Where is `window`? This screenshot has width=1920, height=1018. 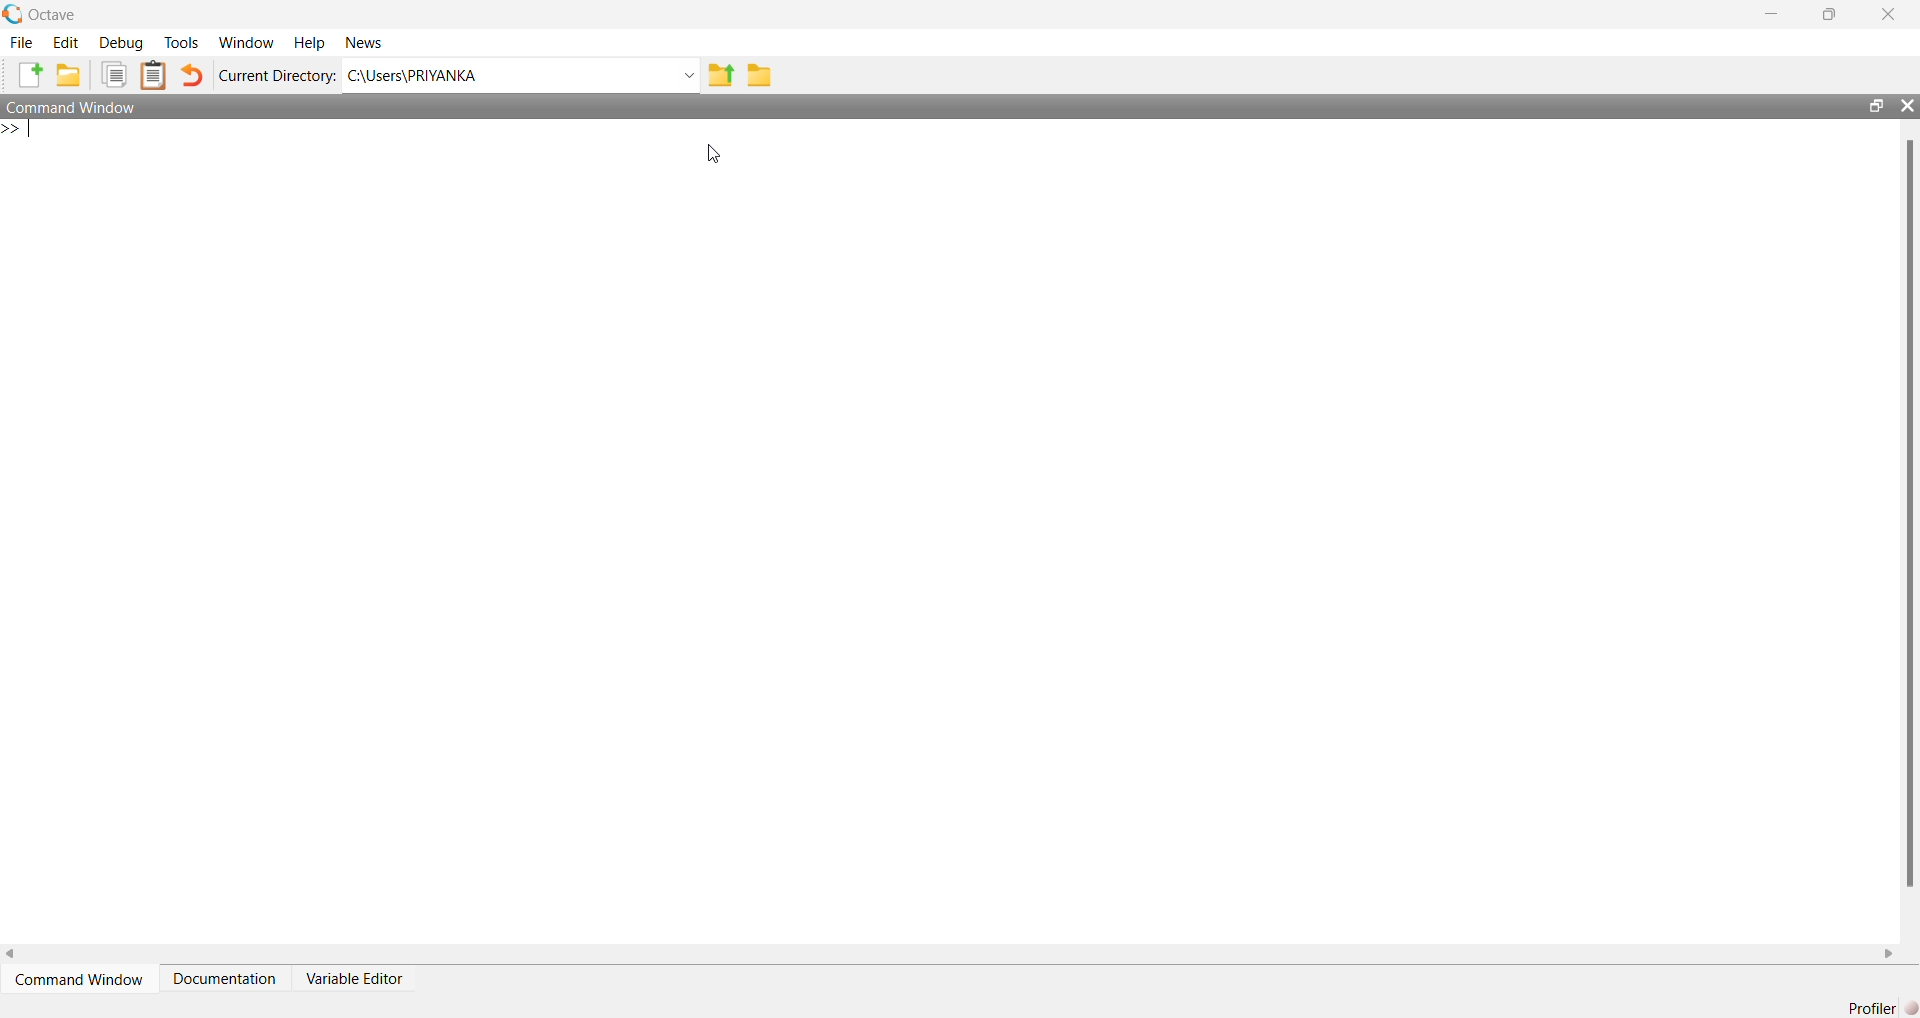 window is located at coordinates (246, 41).